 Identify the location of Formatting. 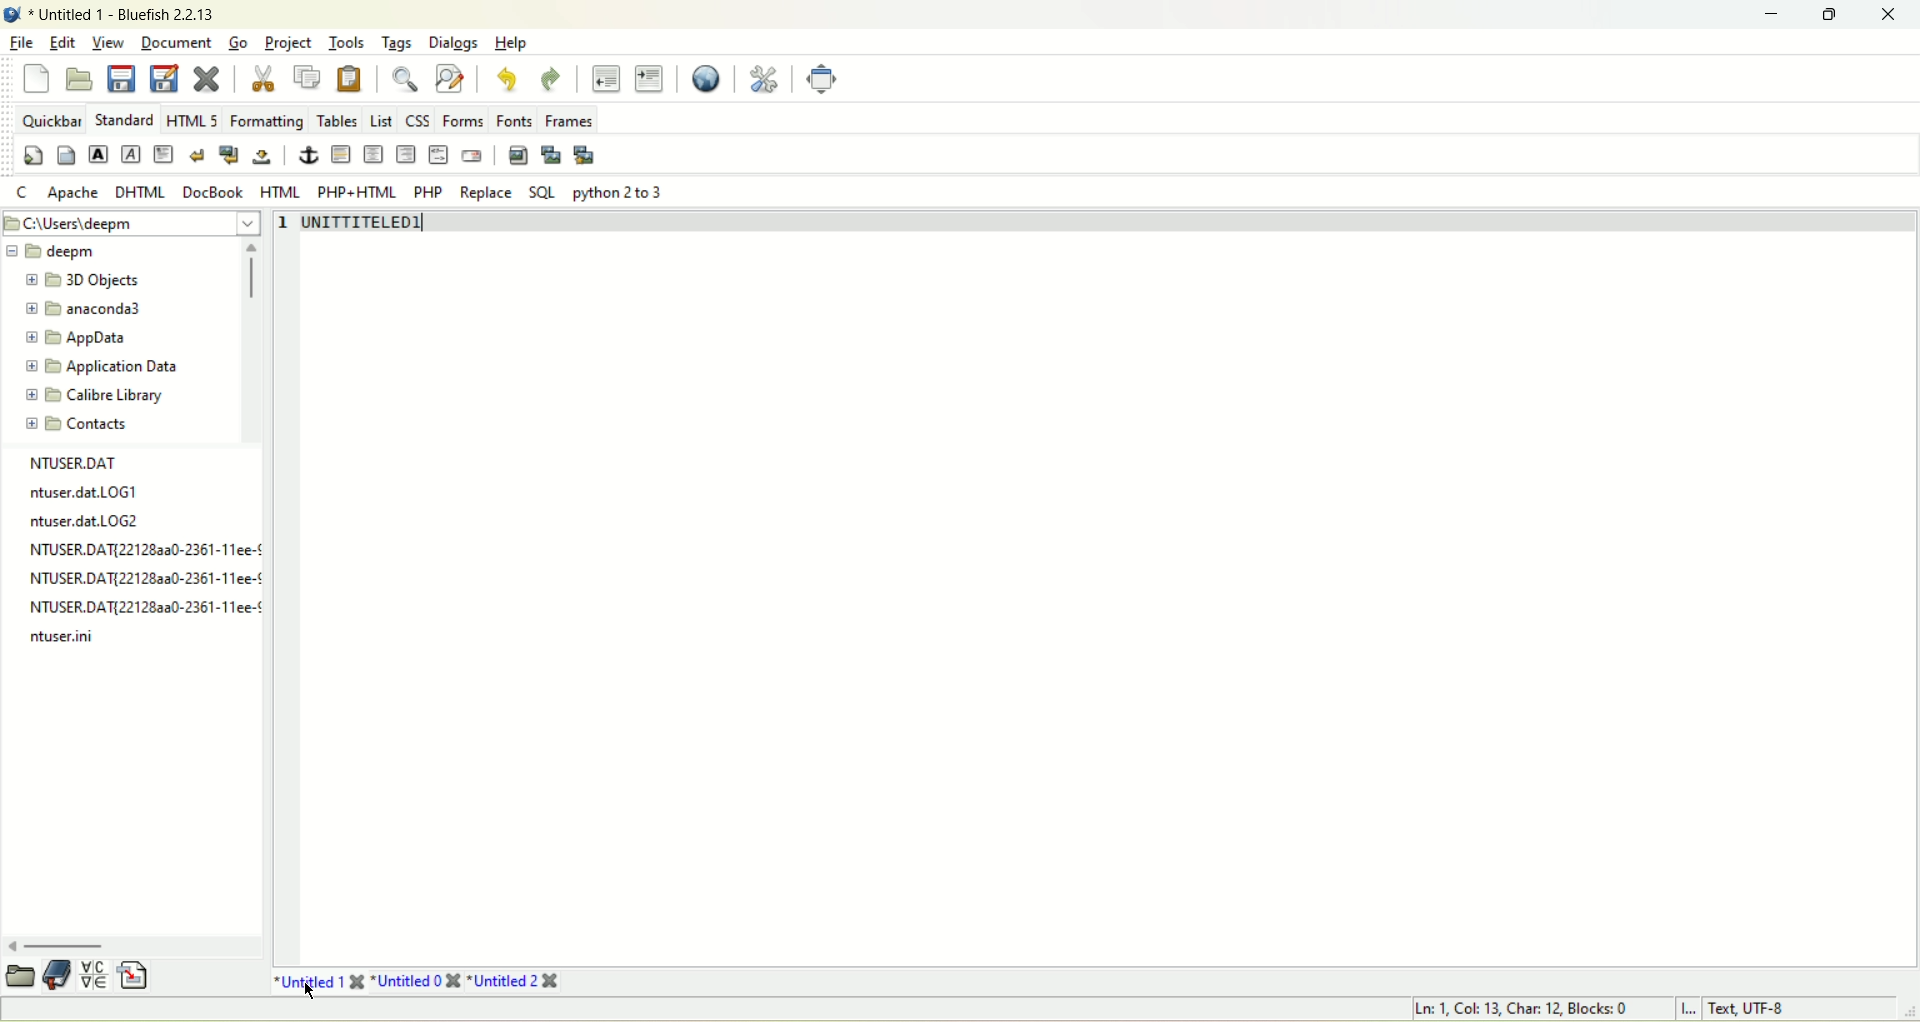
(264, 118).